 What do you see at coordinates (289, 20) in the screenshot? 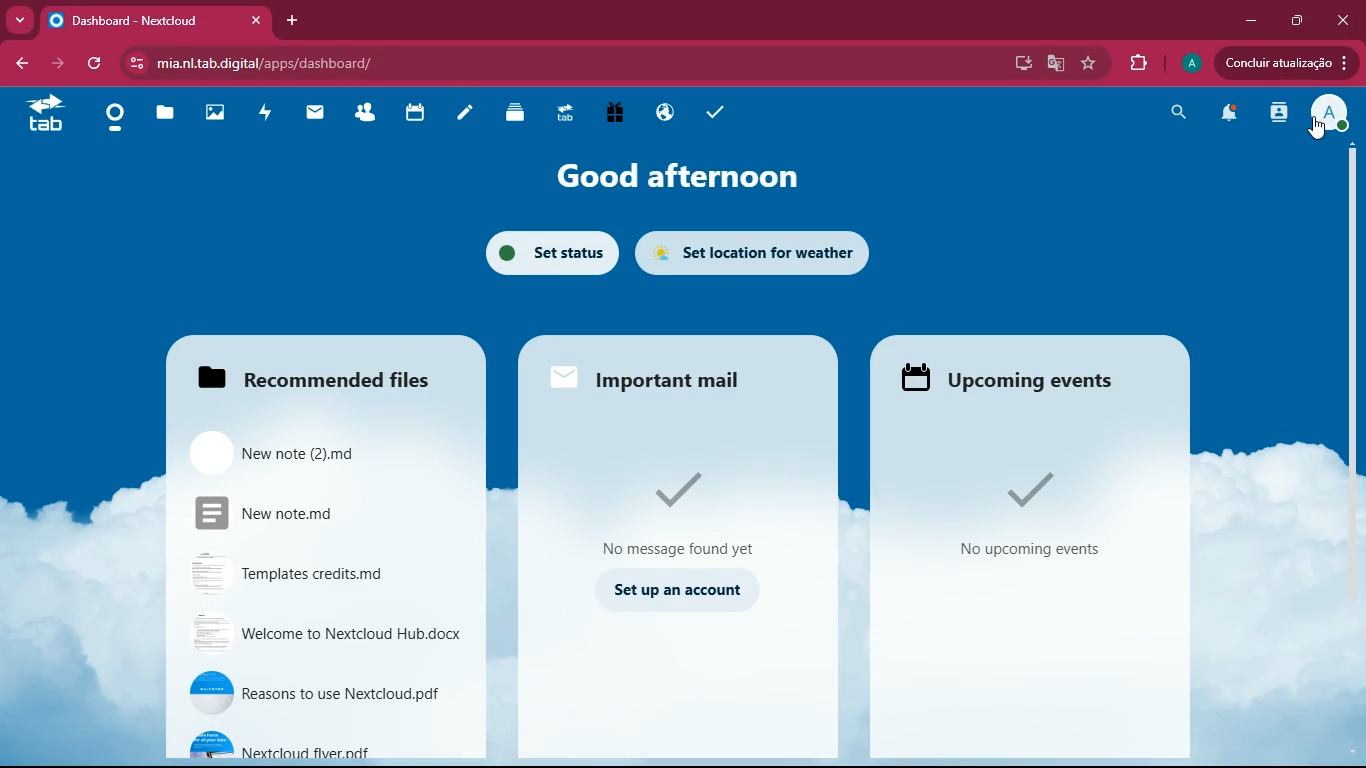
I see `add tab` at bounding box center [289, 20].